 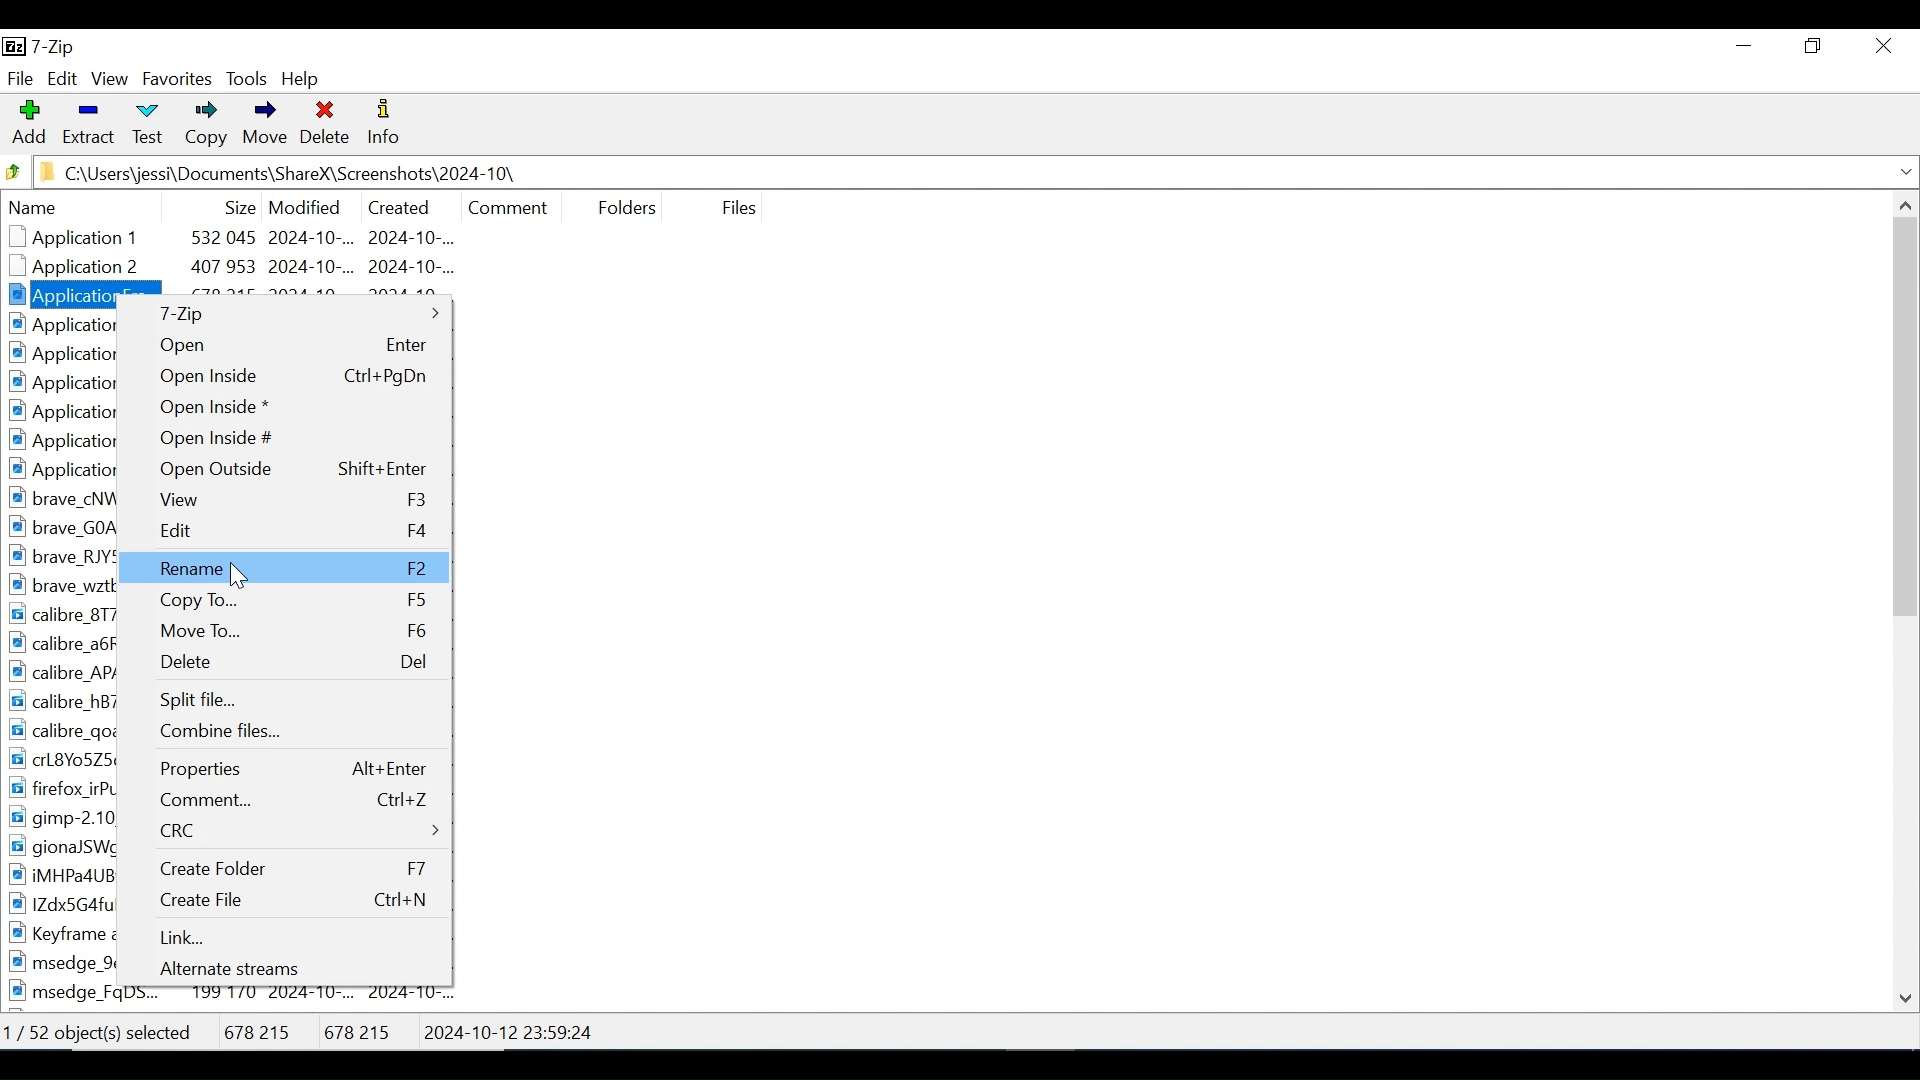 What do you see at coordinates (1744, 45) in the screenshot?
I see `Minimize` at bounding box center [1744, 45].